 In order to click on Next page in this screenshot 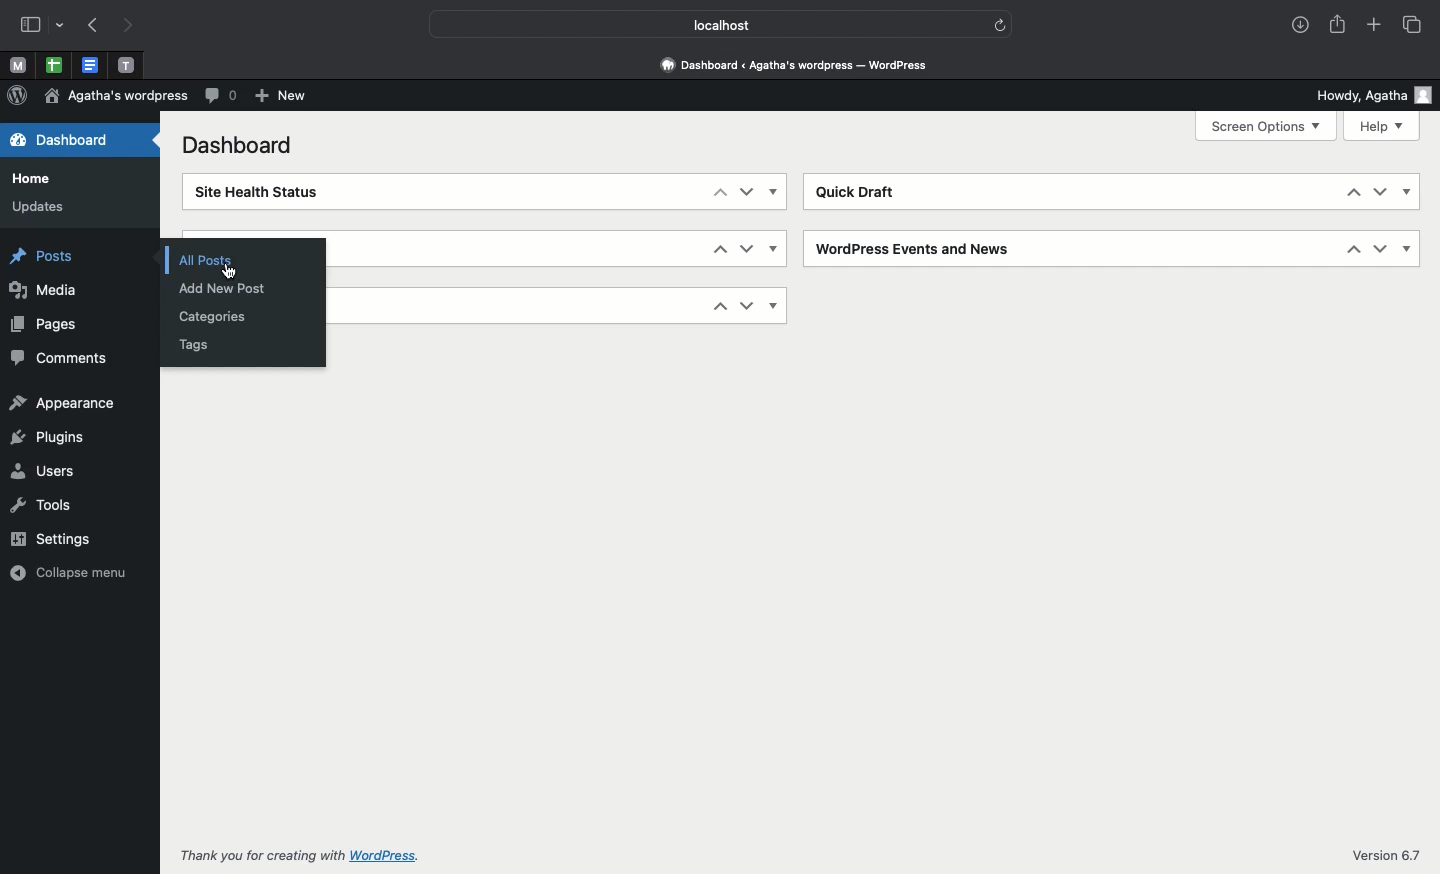, I will do `click(126, 25)`.